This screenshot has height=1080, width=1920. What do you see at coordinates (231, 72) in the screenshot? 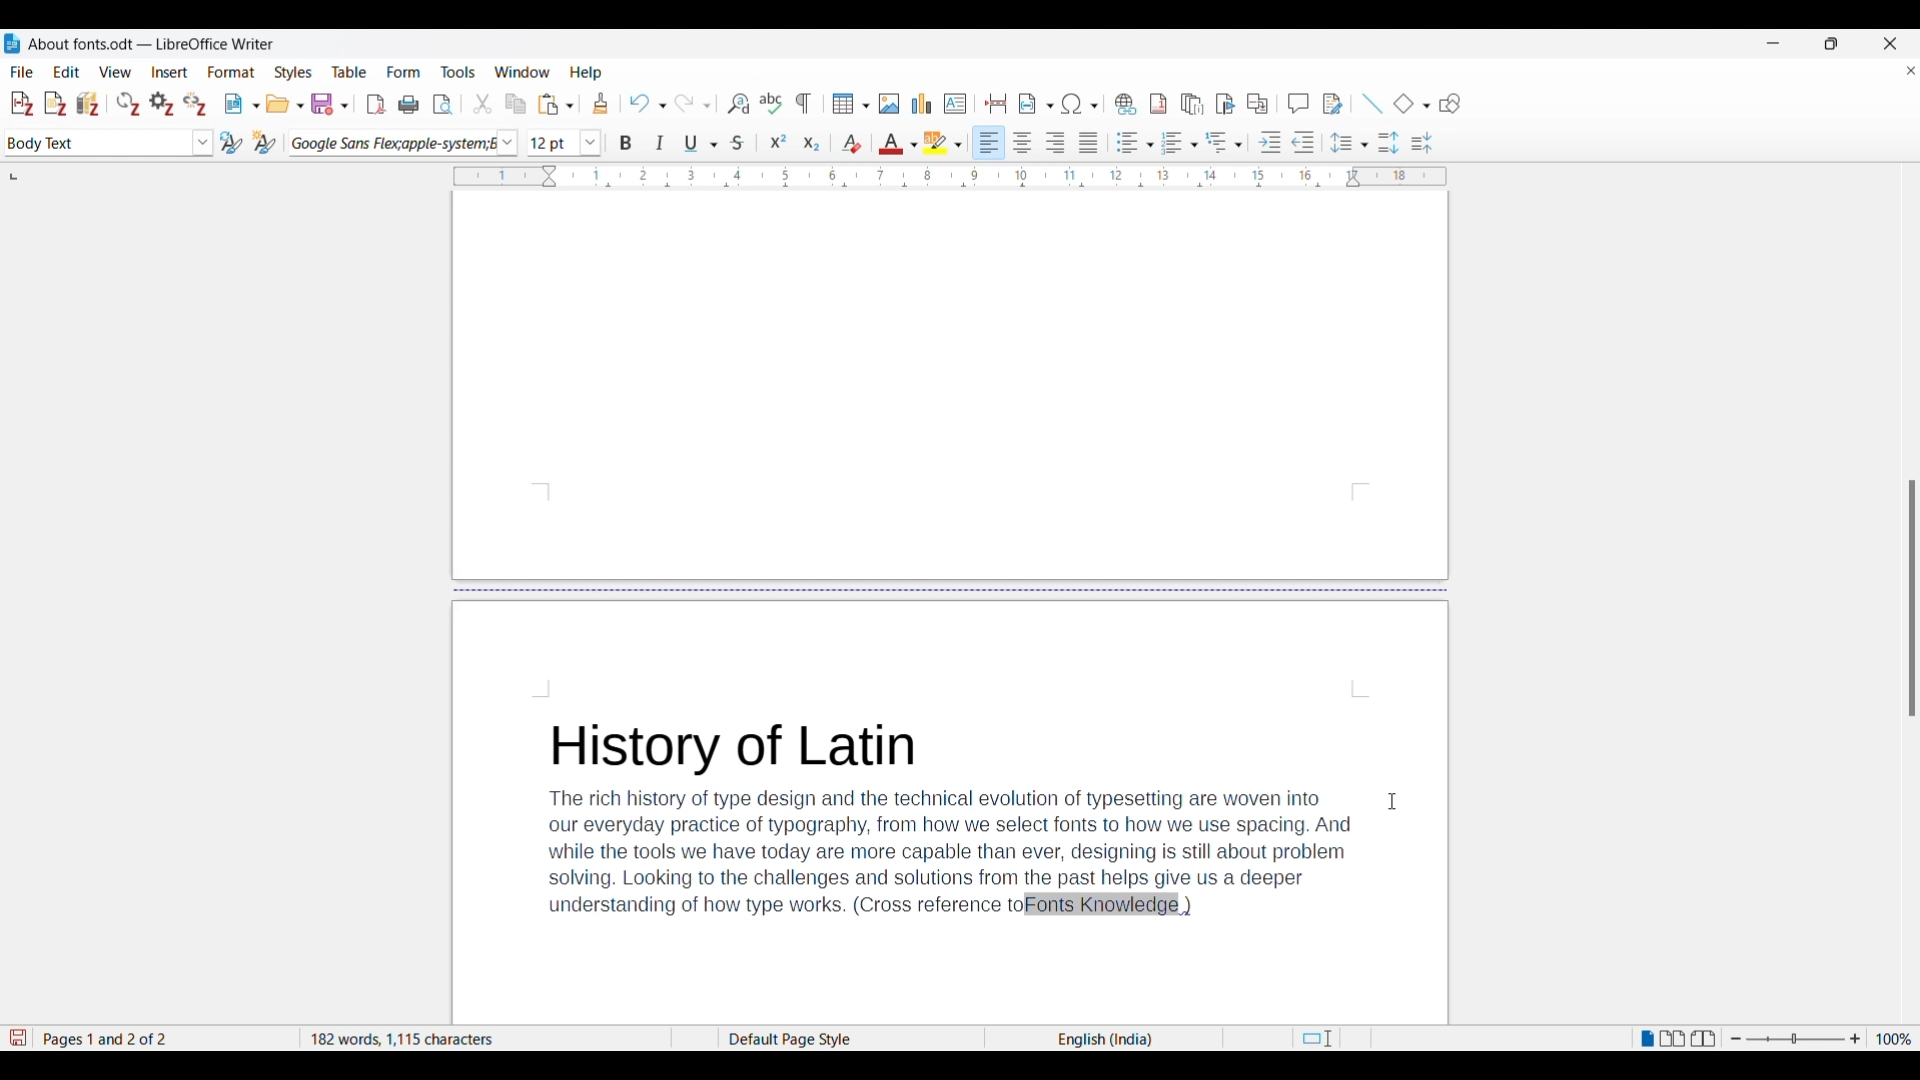
I see `Format menu` at bounding box center [231, 72].